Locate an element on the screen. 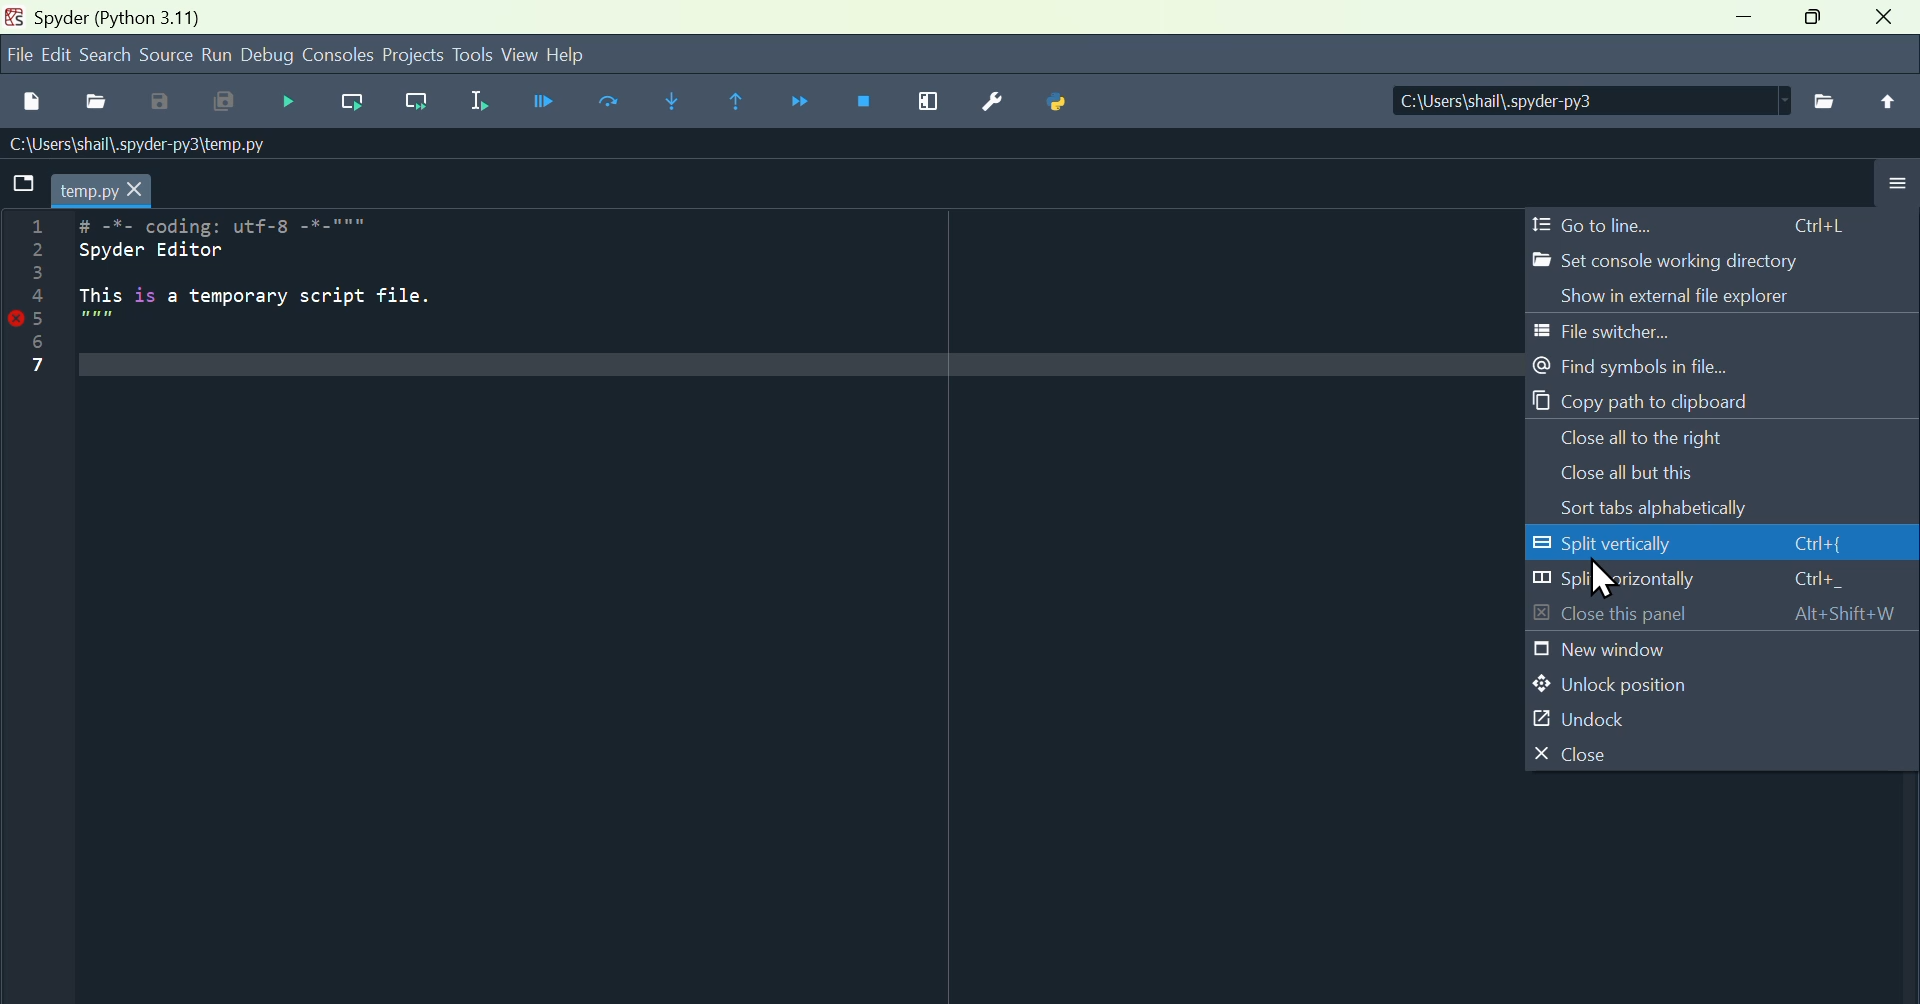  Set console working directory is located at coordinates (1697, 259).